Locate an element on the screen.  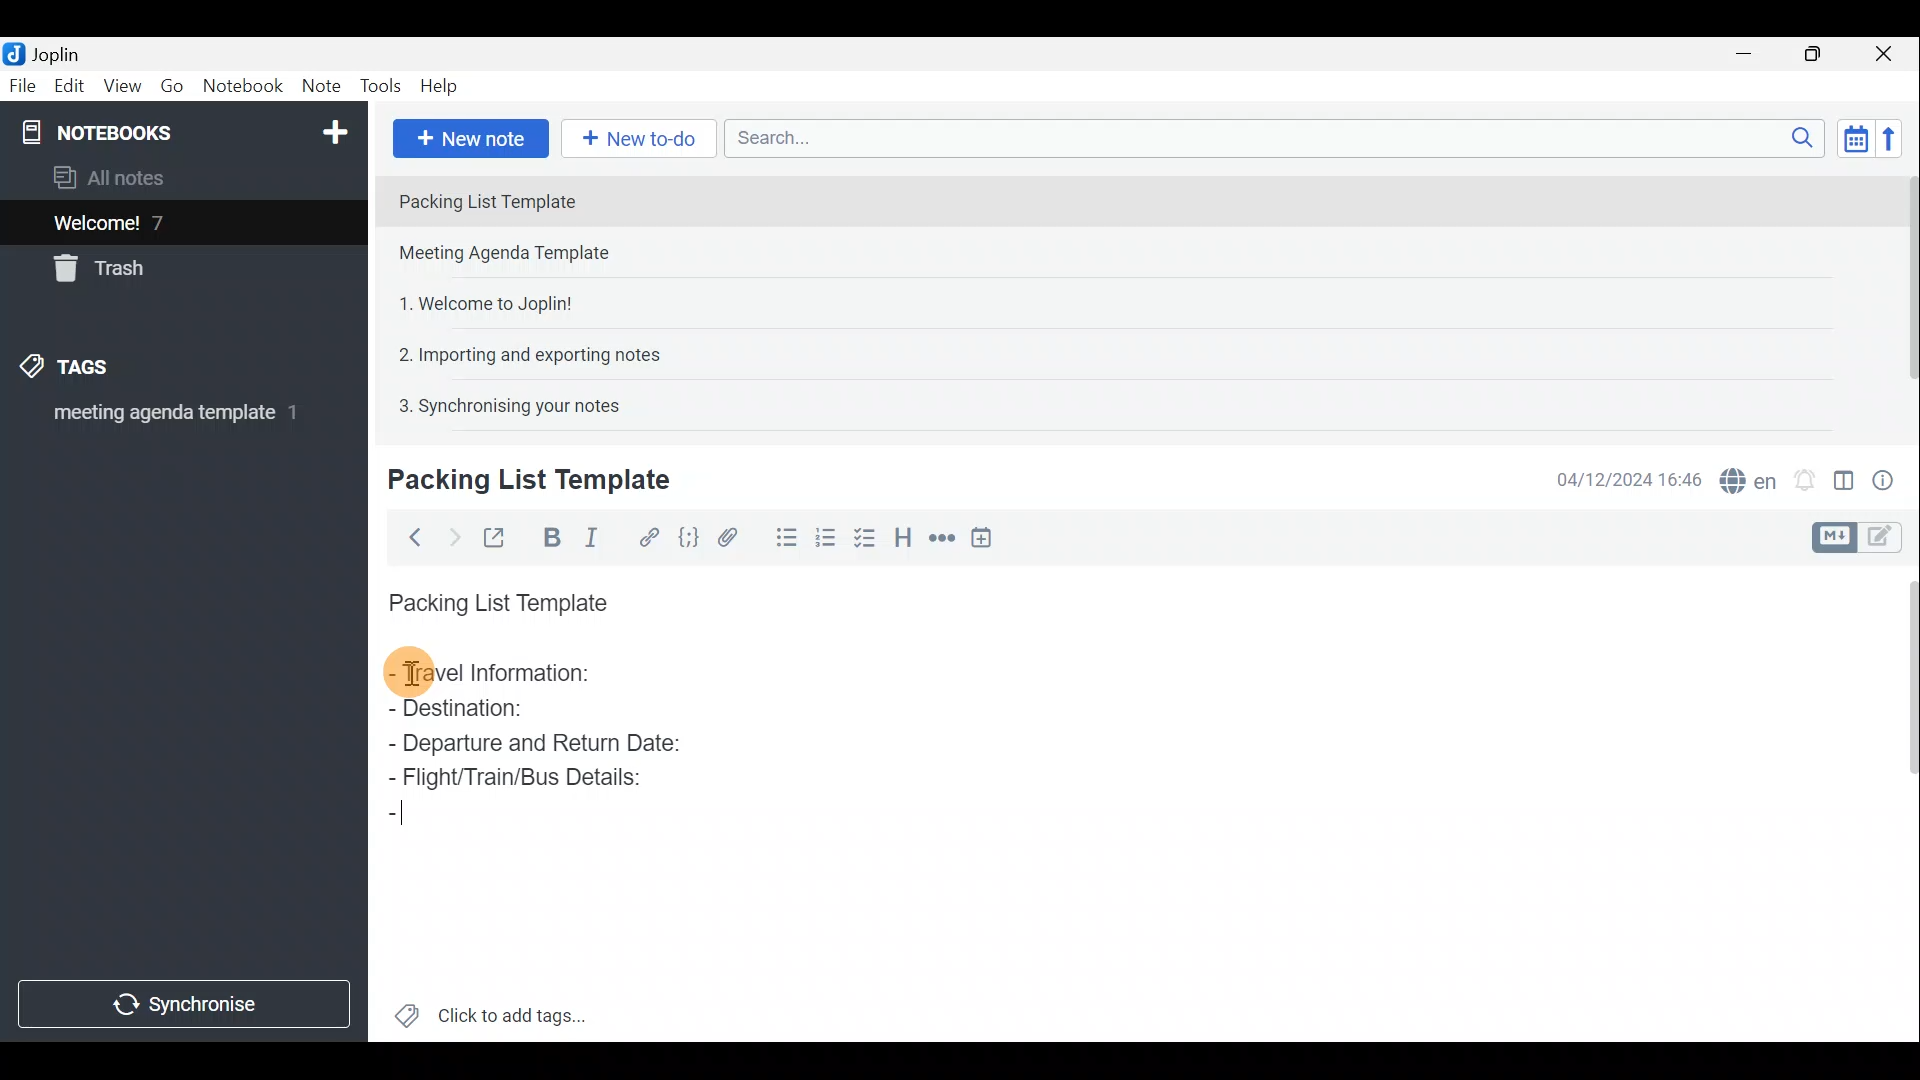
Tools is located at coordinates (383, 87).